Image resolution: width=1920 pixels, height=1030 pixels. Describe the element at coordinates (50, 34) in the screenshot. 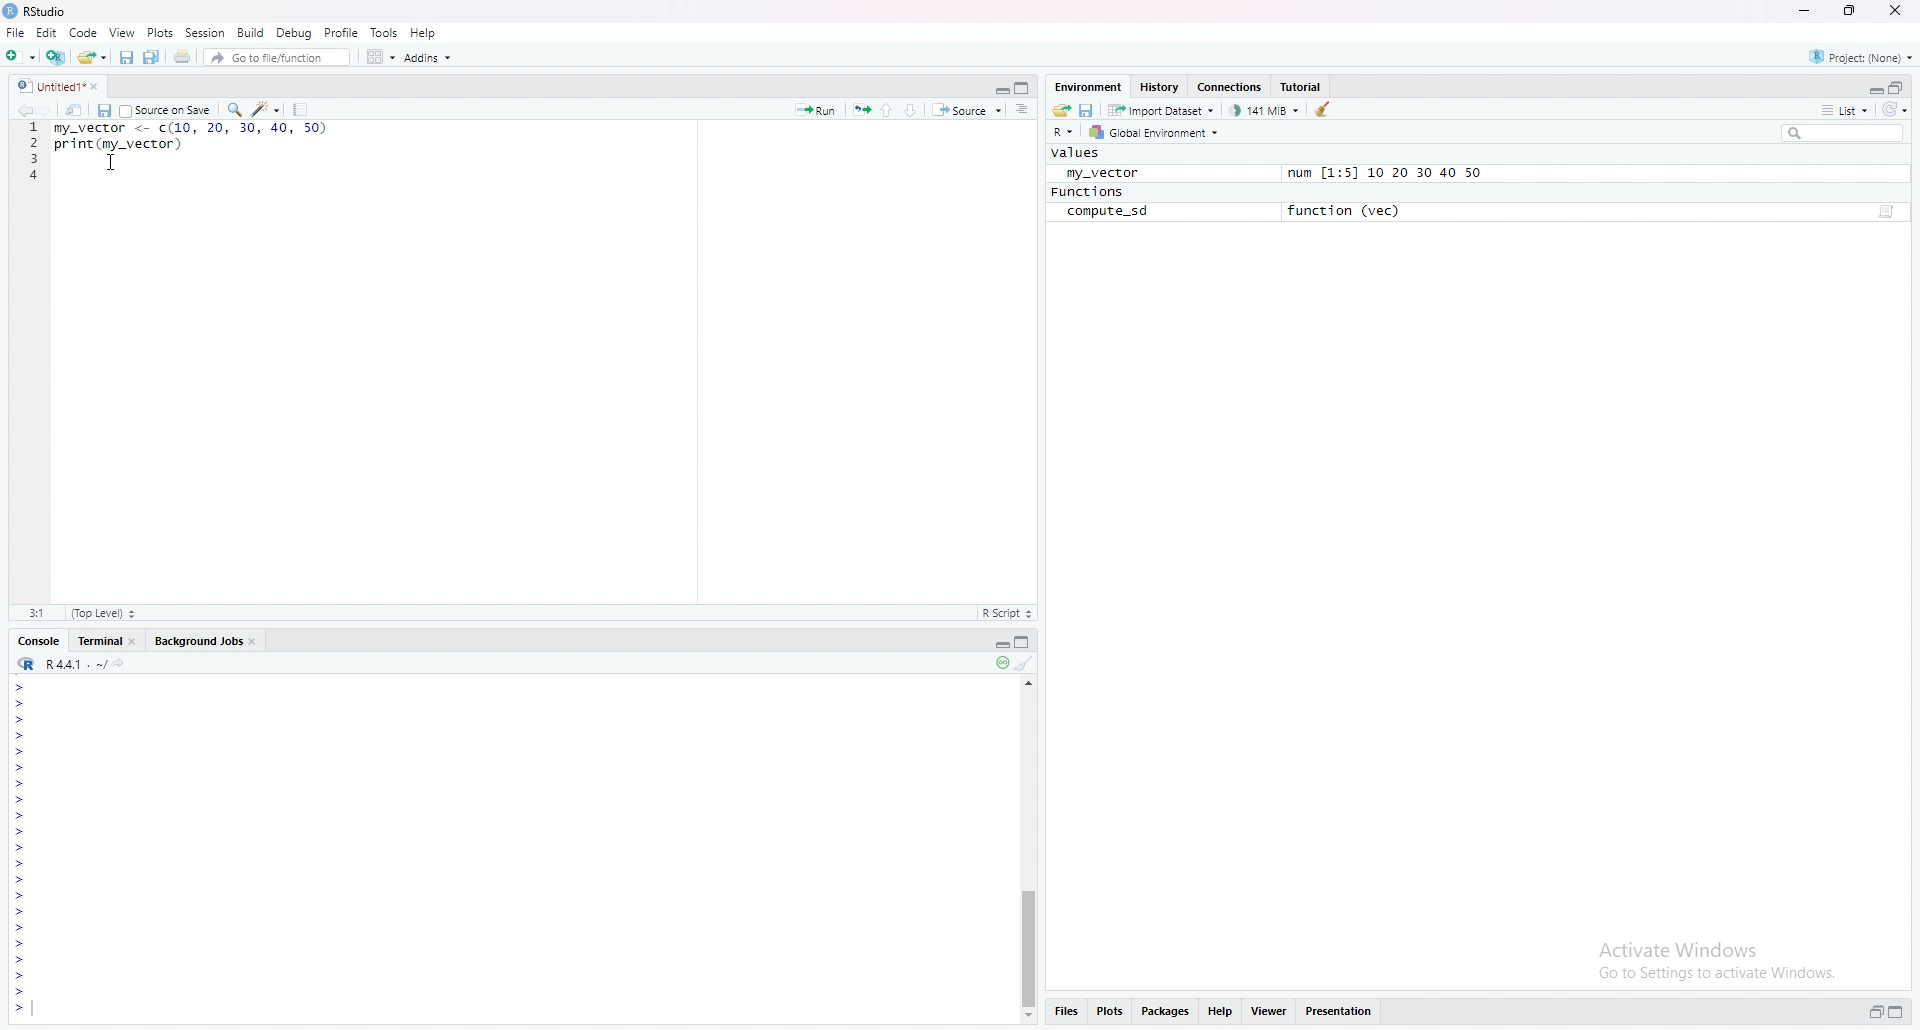

I see `Edit` at that location.